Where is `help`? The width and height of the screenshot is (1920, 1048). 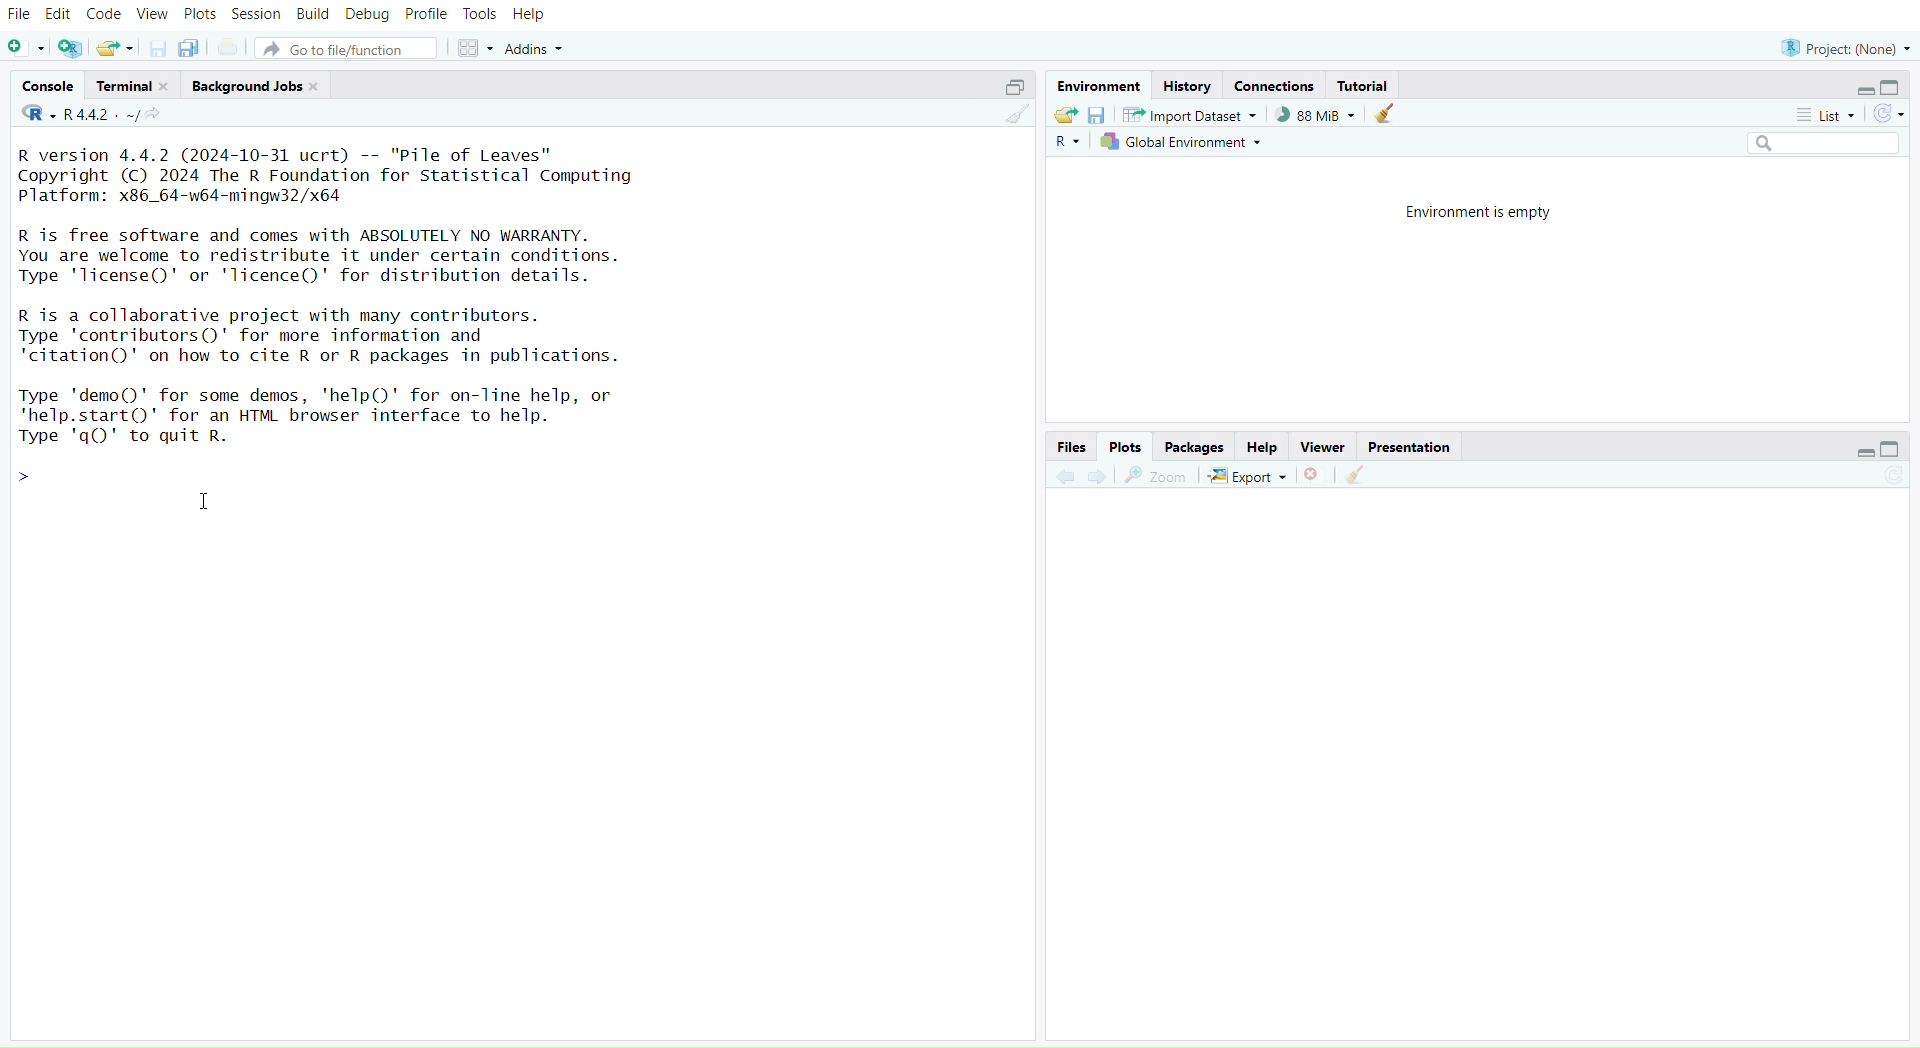
help is located at coordinates (1263, 448).